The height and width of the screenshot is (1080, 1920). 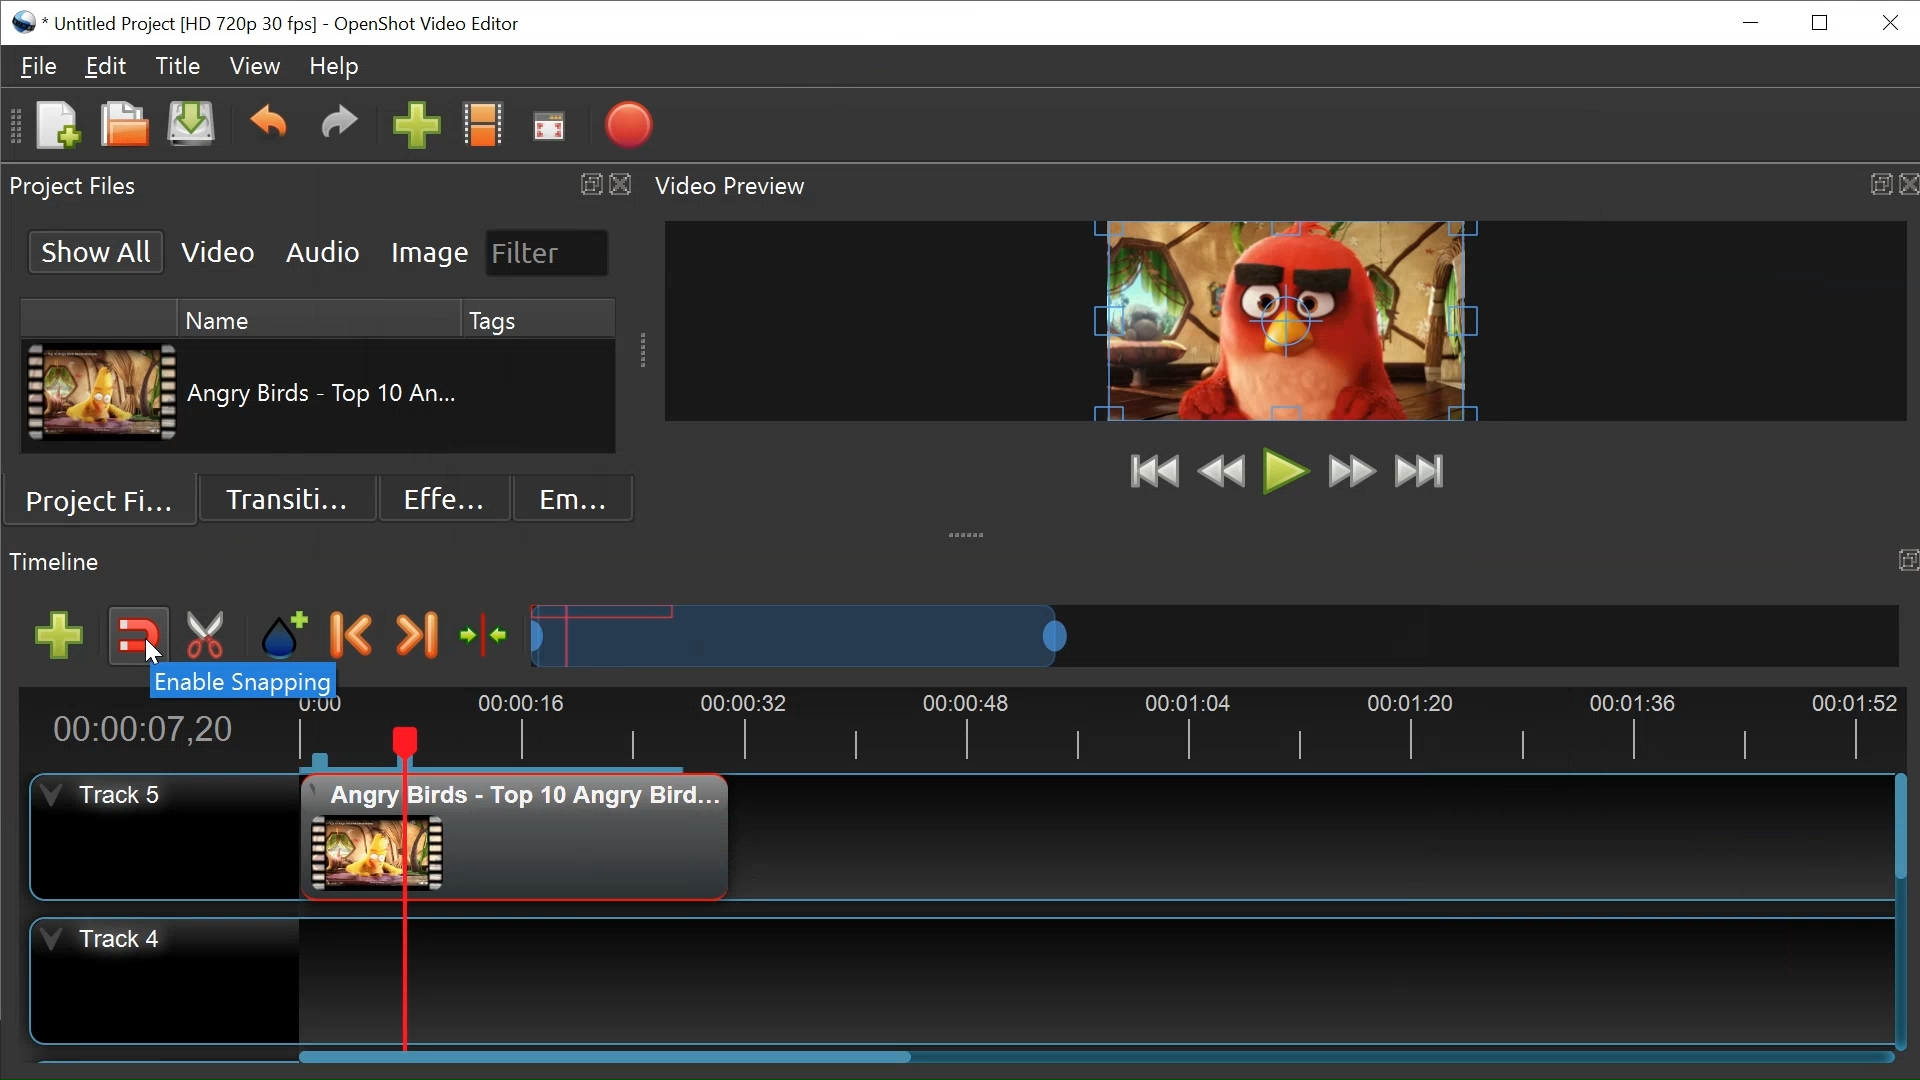 I want to click on Export Video, so click(x=632, y=125).